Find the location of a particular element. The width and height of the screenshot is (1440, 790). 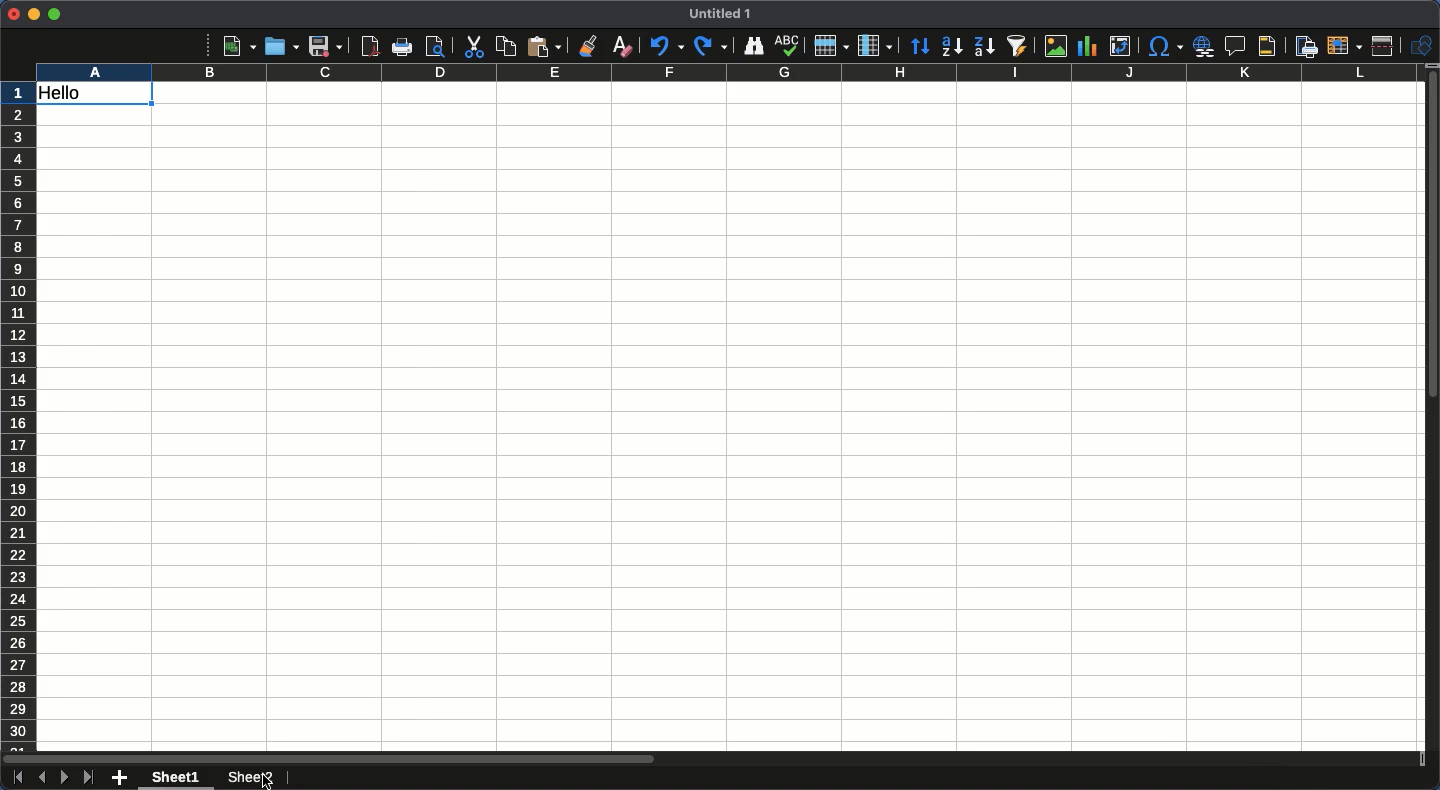

Open is located at coordinates (279, 45).